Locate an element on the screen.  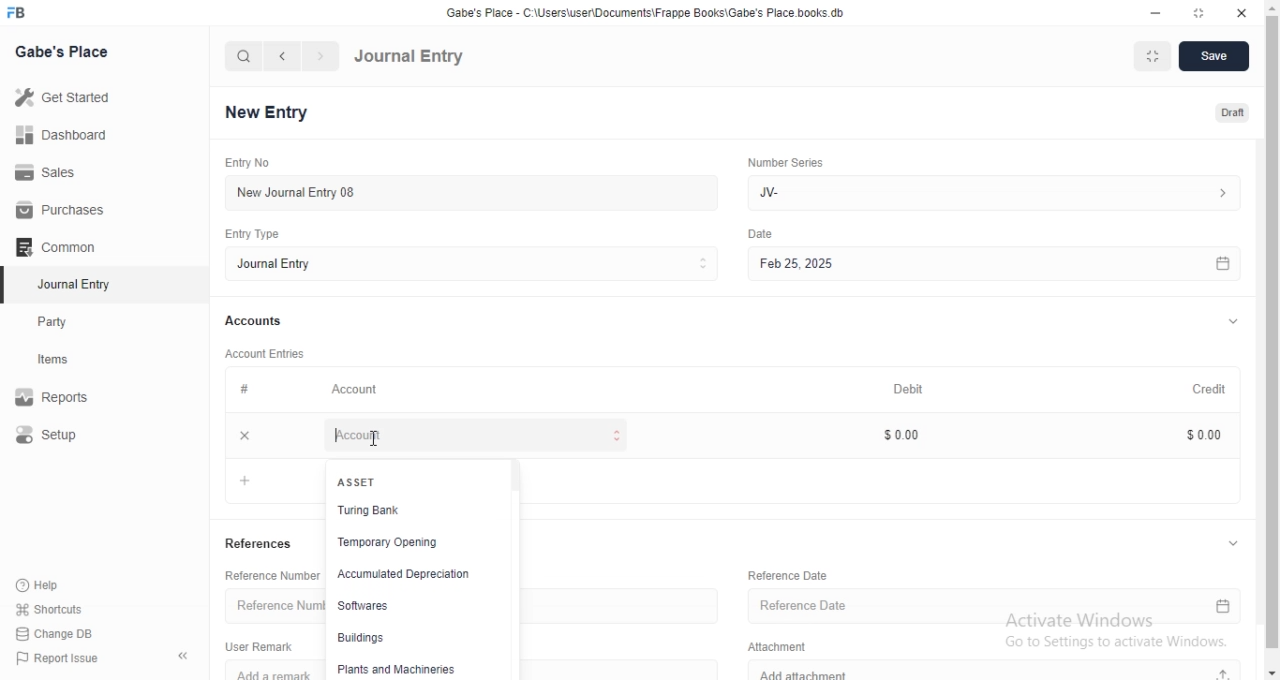
Journal Entry is located at coordinates (71, 284).